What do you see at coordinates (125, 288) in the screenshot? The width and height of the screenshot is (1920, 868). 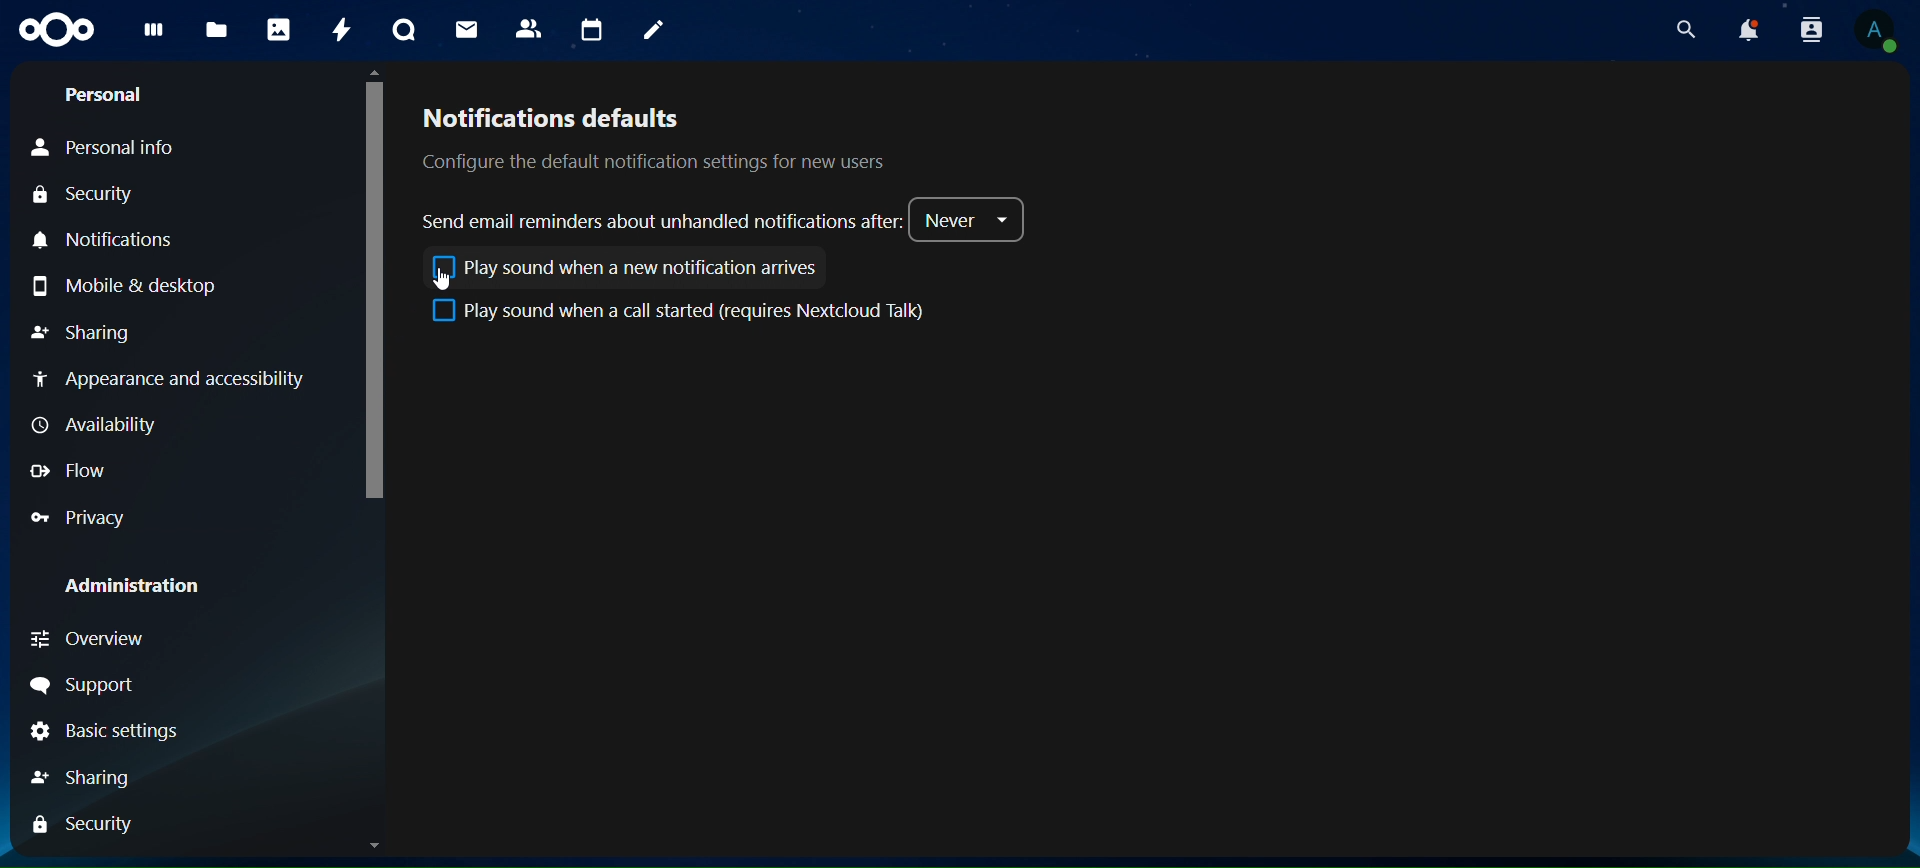 I see `Mobile & desktop` at bounding box center [125, 288].